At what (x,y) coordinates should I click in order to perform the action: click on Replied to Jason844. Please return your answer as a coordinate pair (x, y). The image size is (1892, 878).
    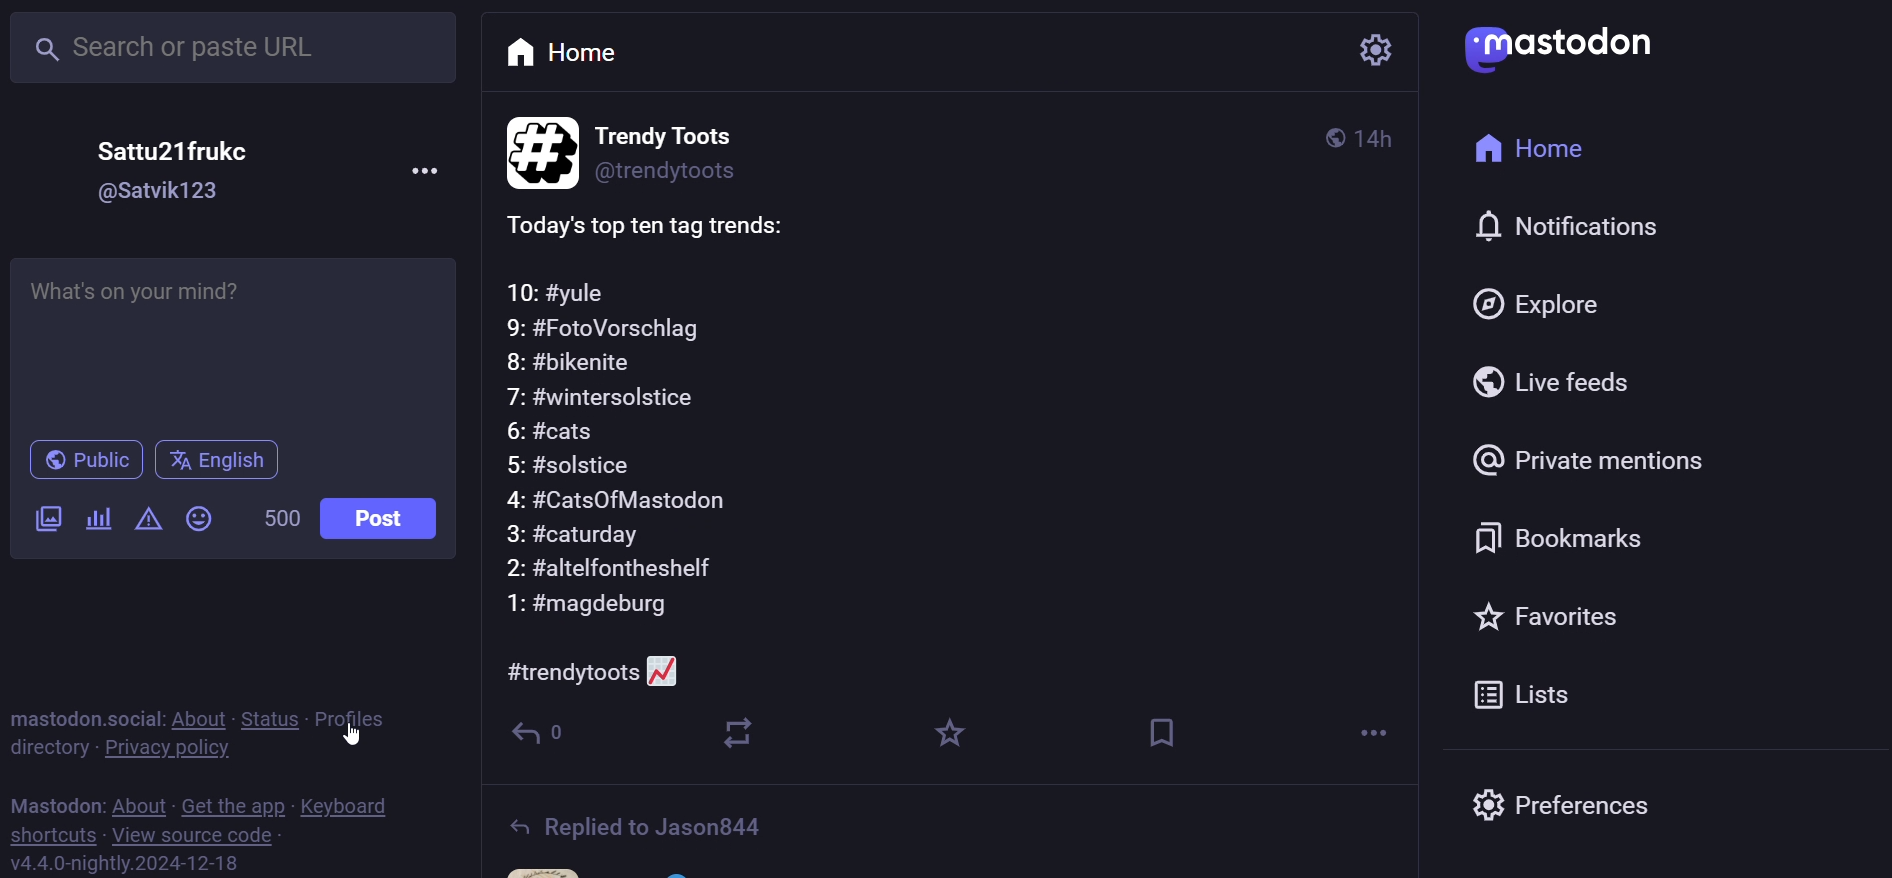
    Looking at the image, I should click on (668, 822).